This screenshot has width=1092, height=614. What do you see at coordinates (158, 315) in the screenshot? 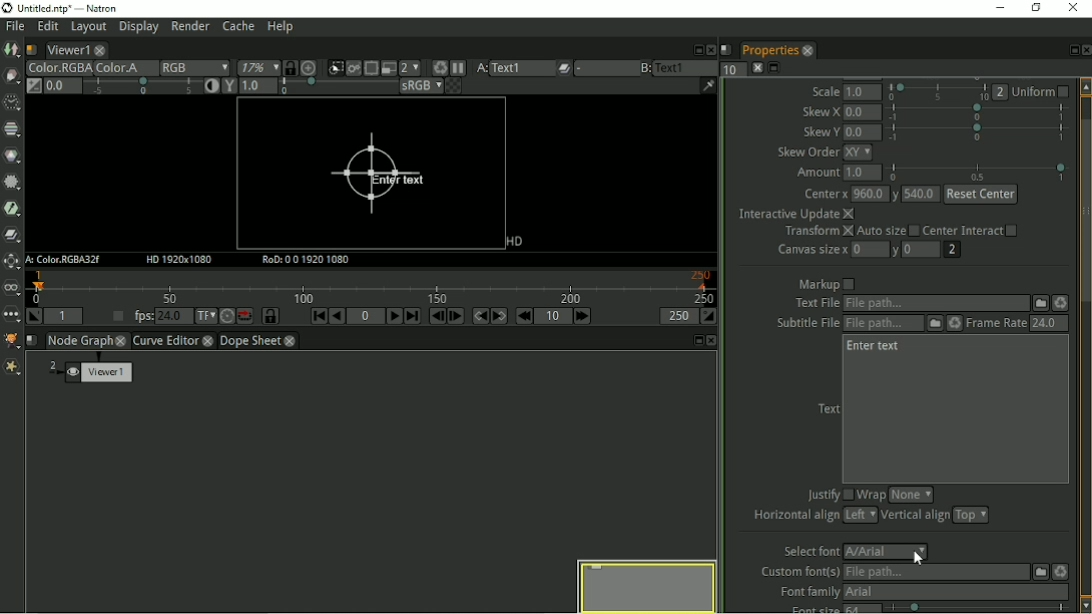
I see `fps` at bounding box center [158, 315].